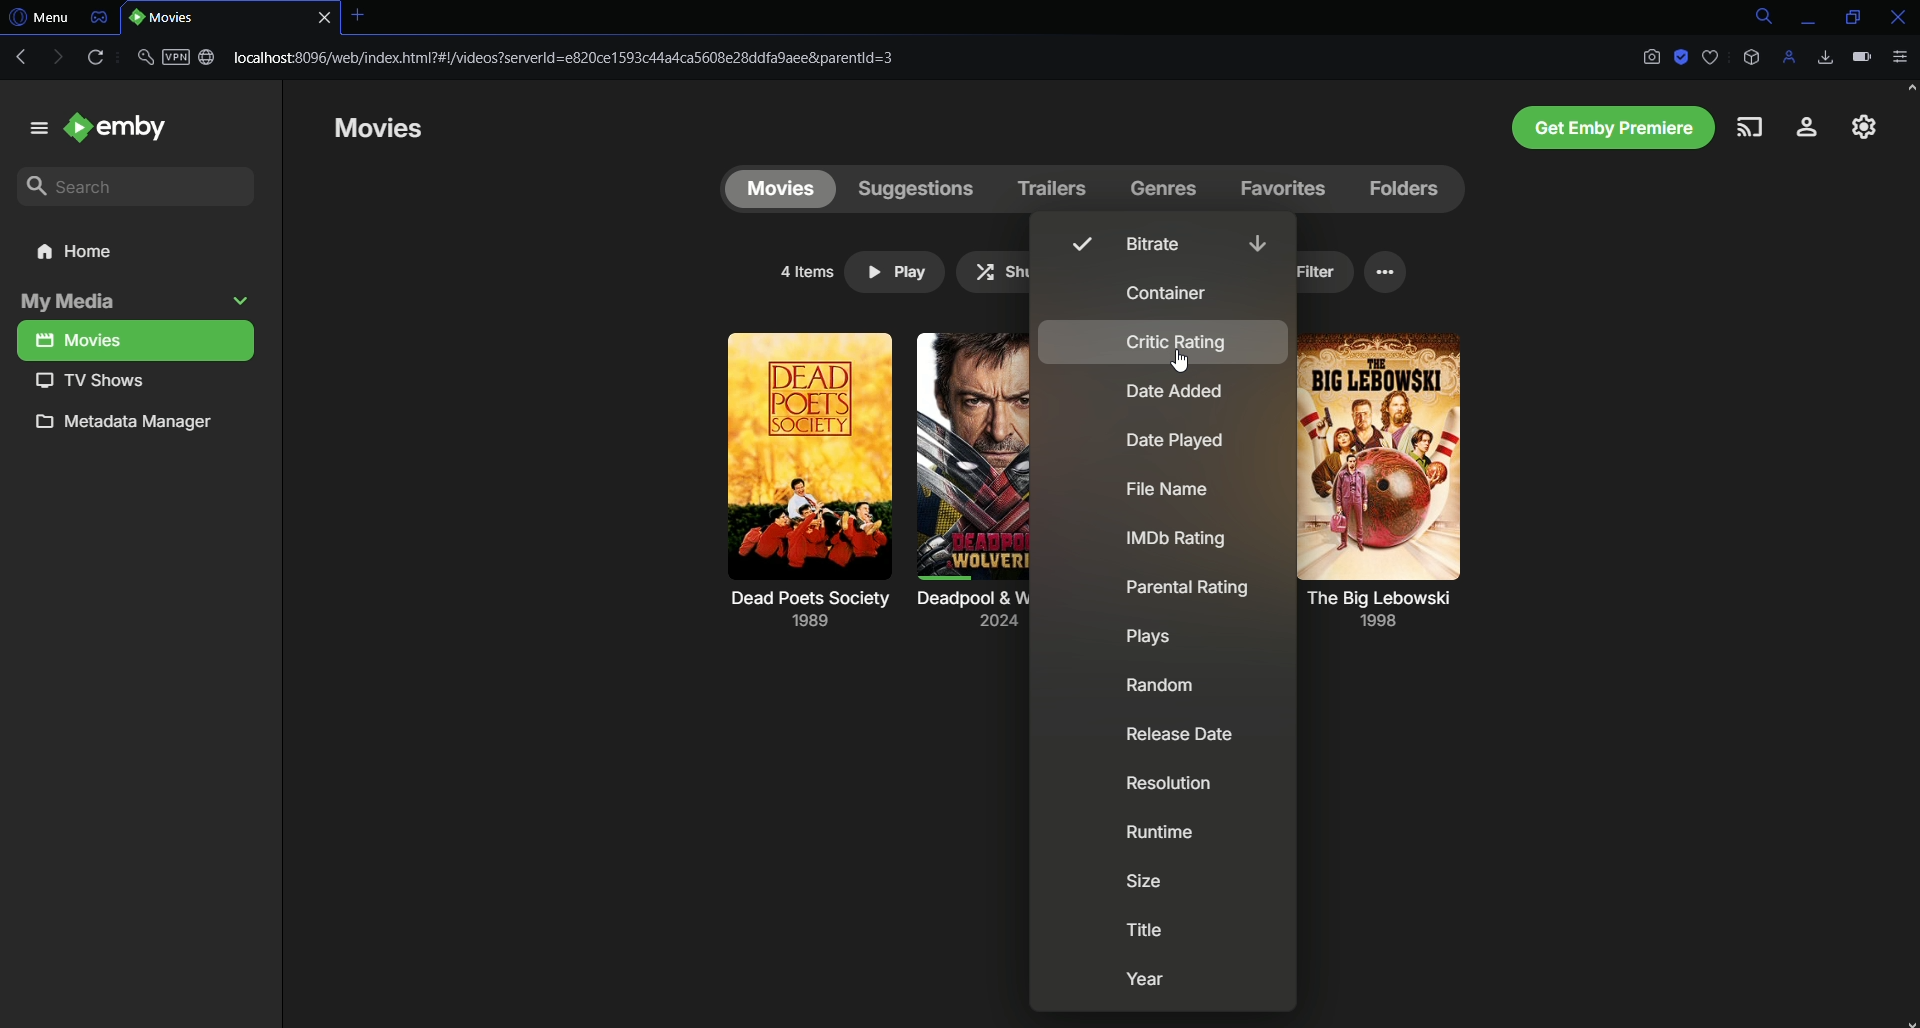  I want to click on Bitrate, so click(1160, 245).